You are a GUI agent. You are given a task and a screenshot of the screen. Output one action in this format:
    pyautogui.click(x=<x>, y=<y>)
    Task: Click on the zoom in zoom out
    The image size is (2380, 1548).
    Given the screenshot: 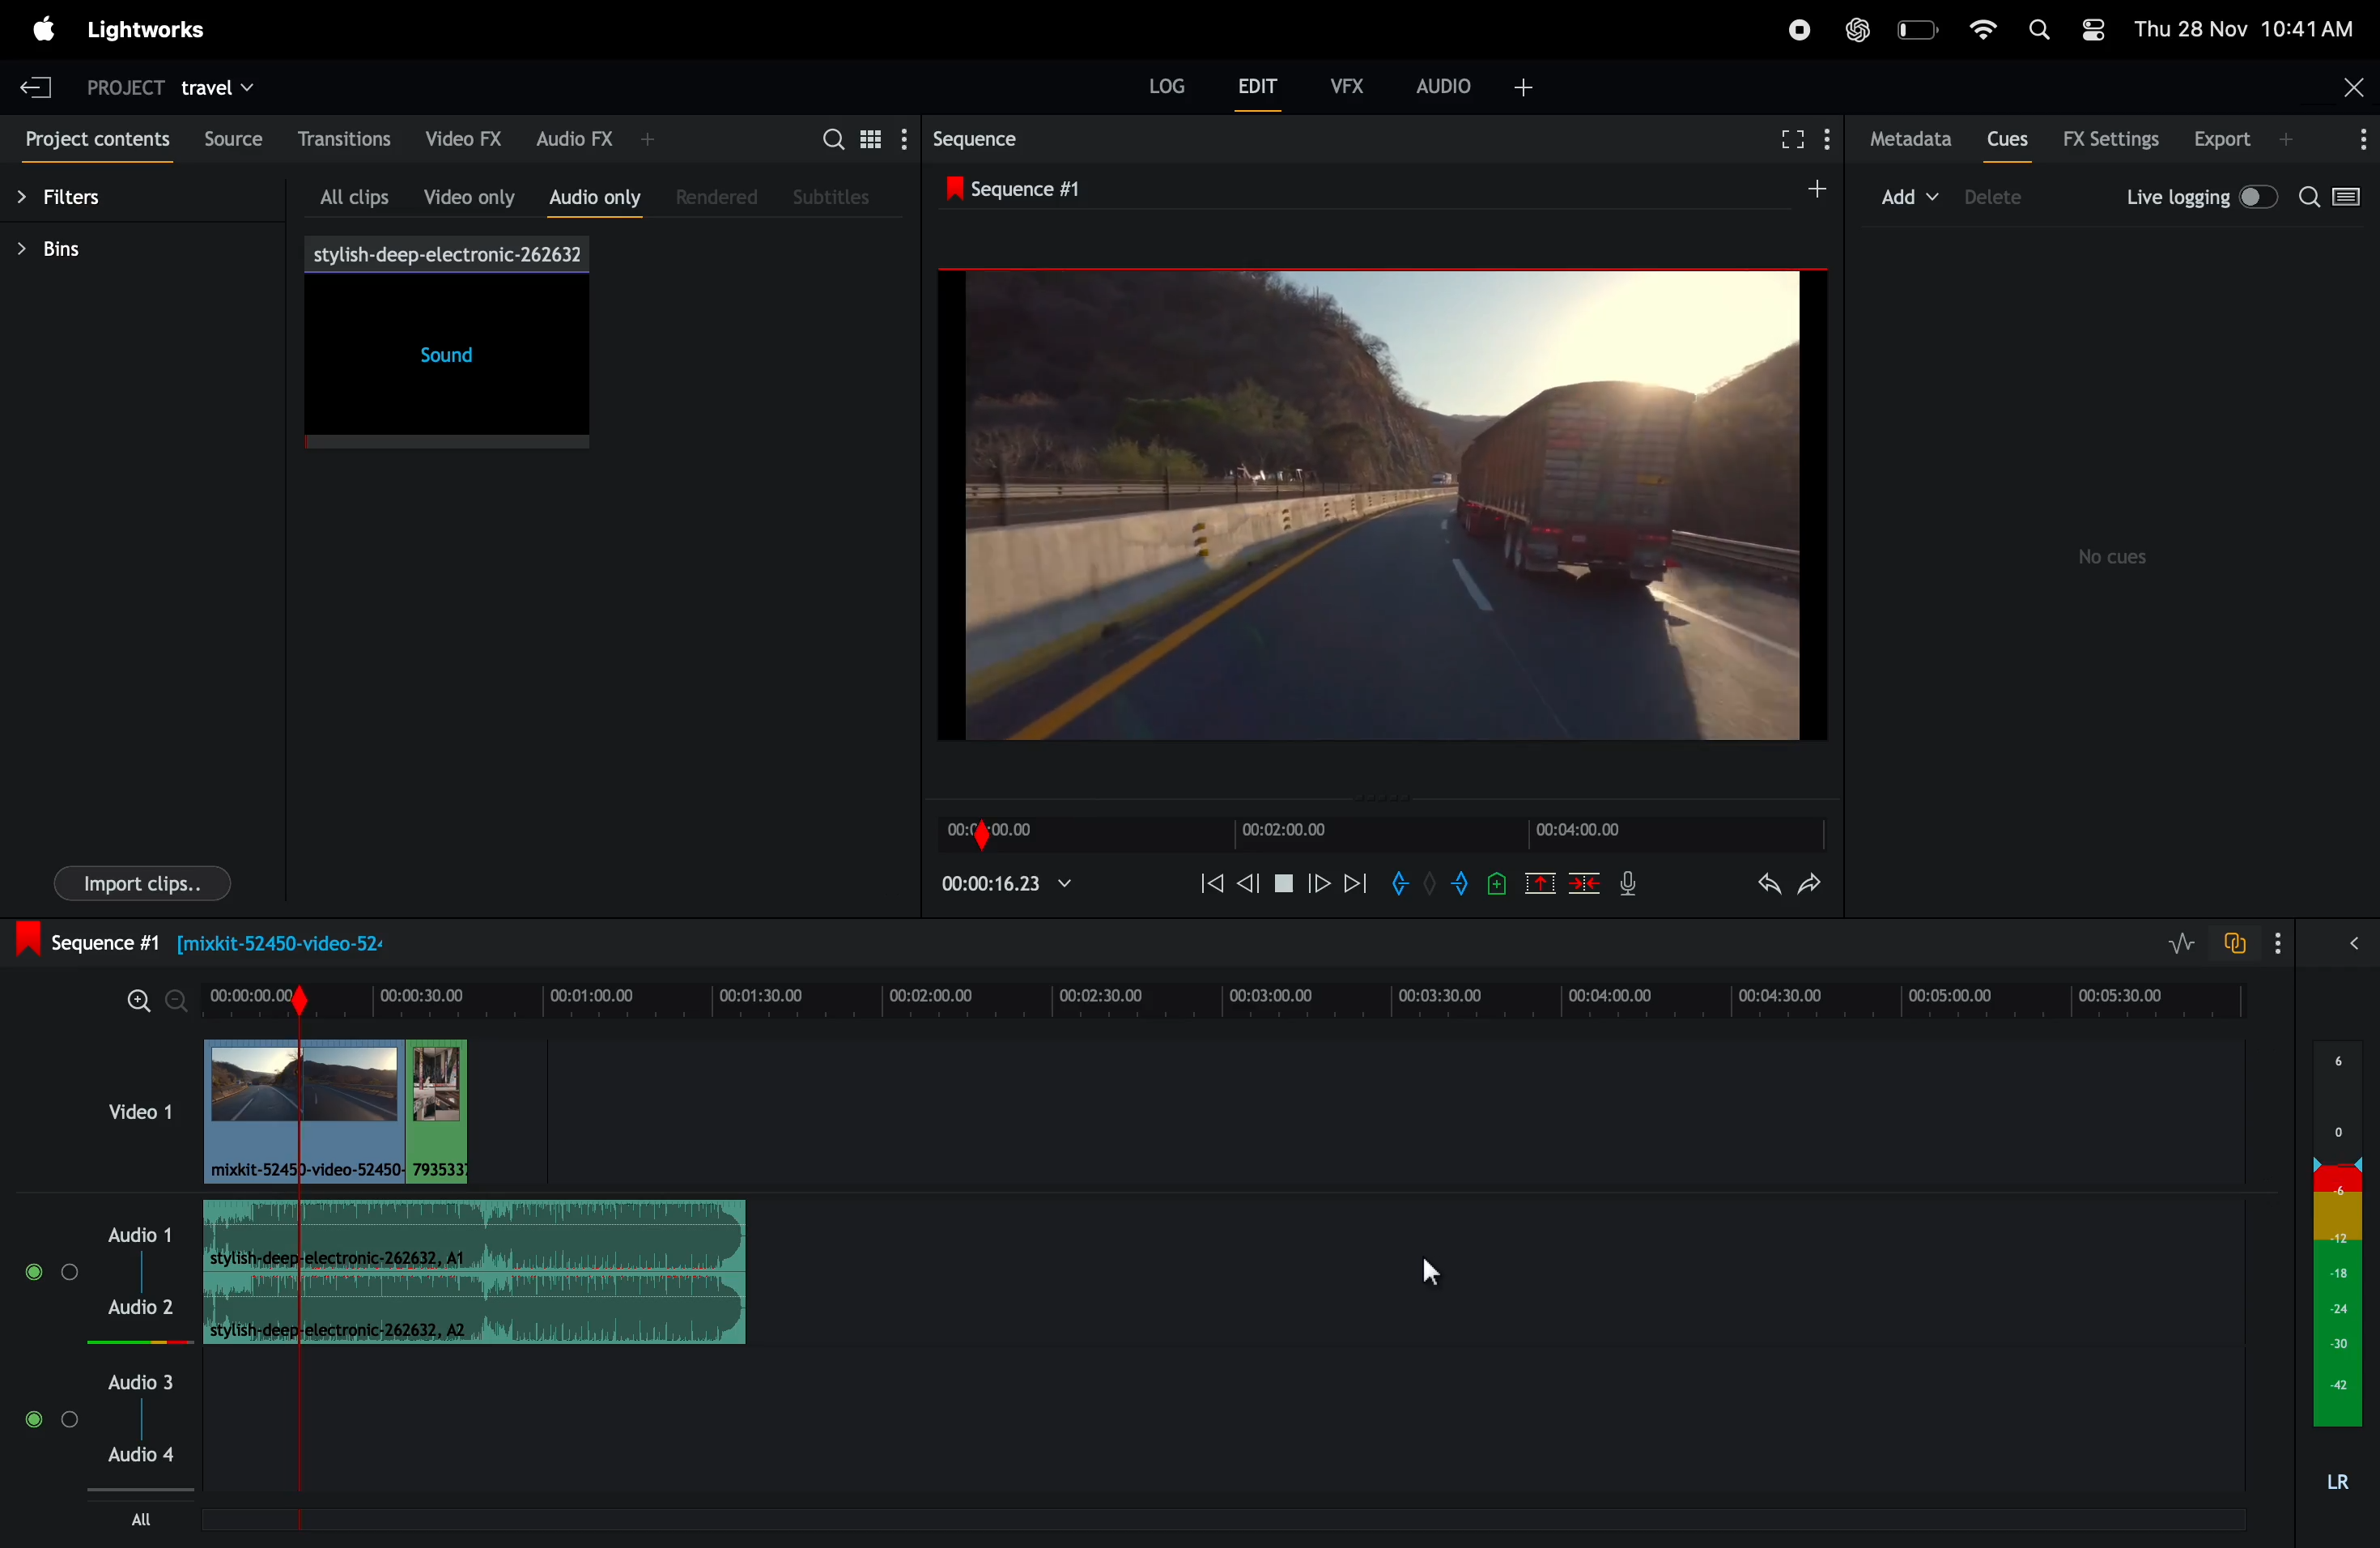 What is the action you would take?
    pyautogui.click(x=154, y=1002)
    